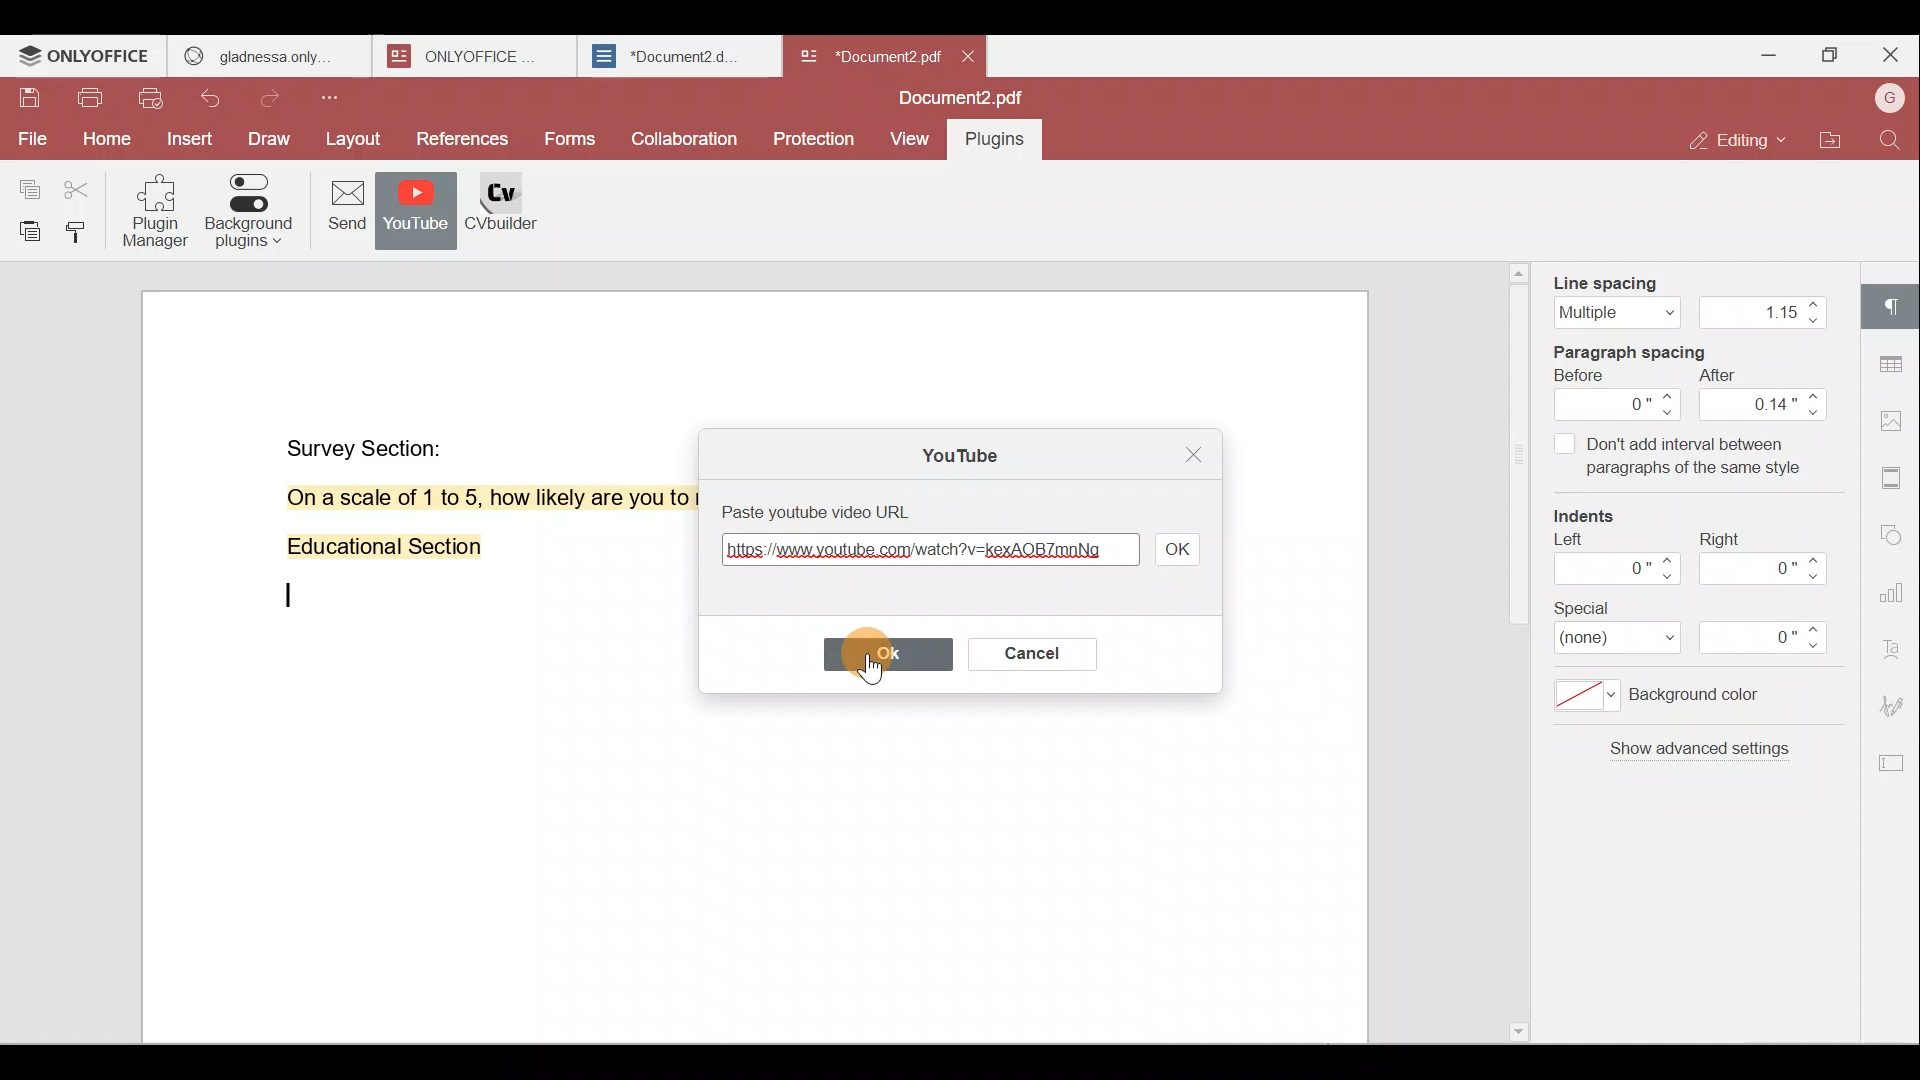 The height and width of the screenshot is (1080, 1920). Describe the element at coordinates (339, 209) in the screenshot. I see `Send` at that location.